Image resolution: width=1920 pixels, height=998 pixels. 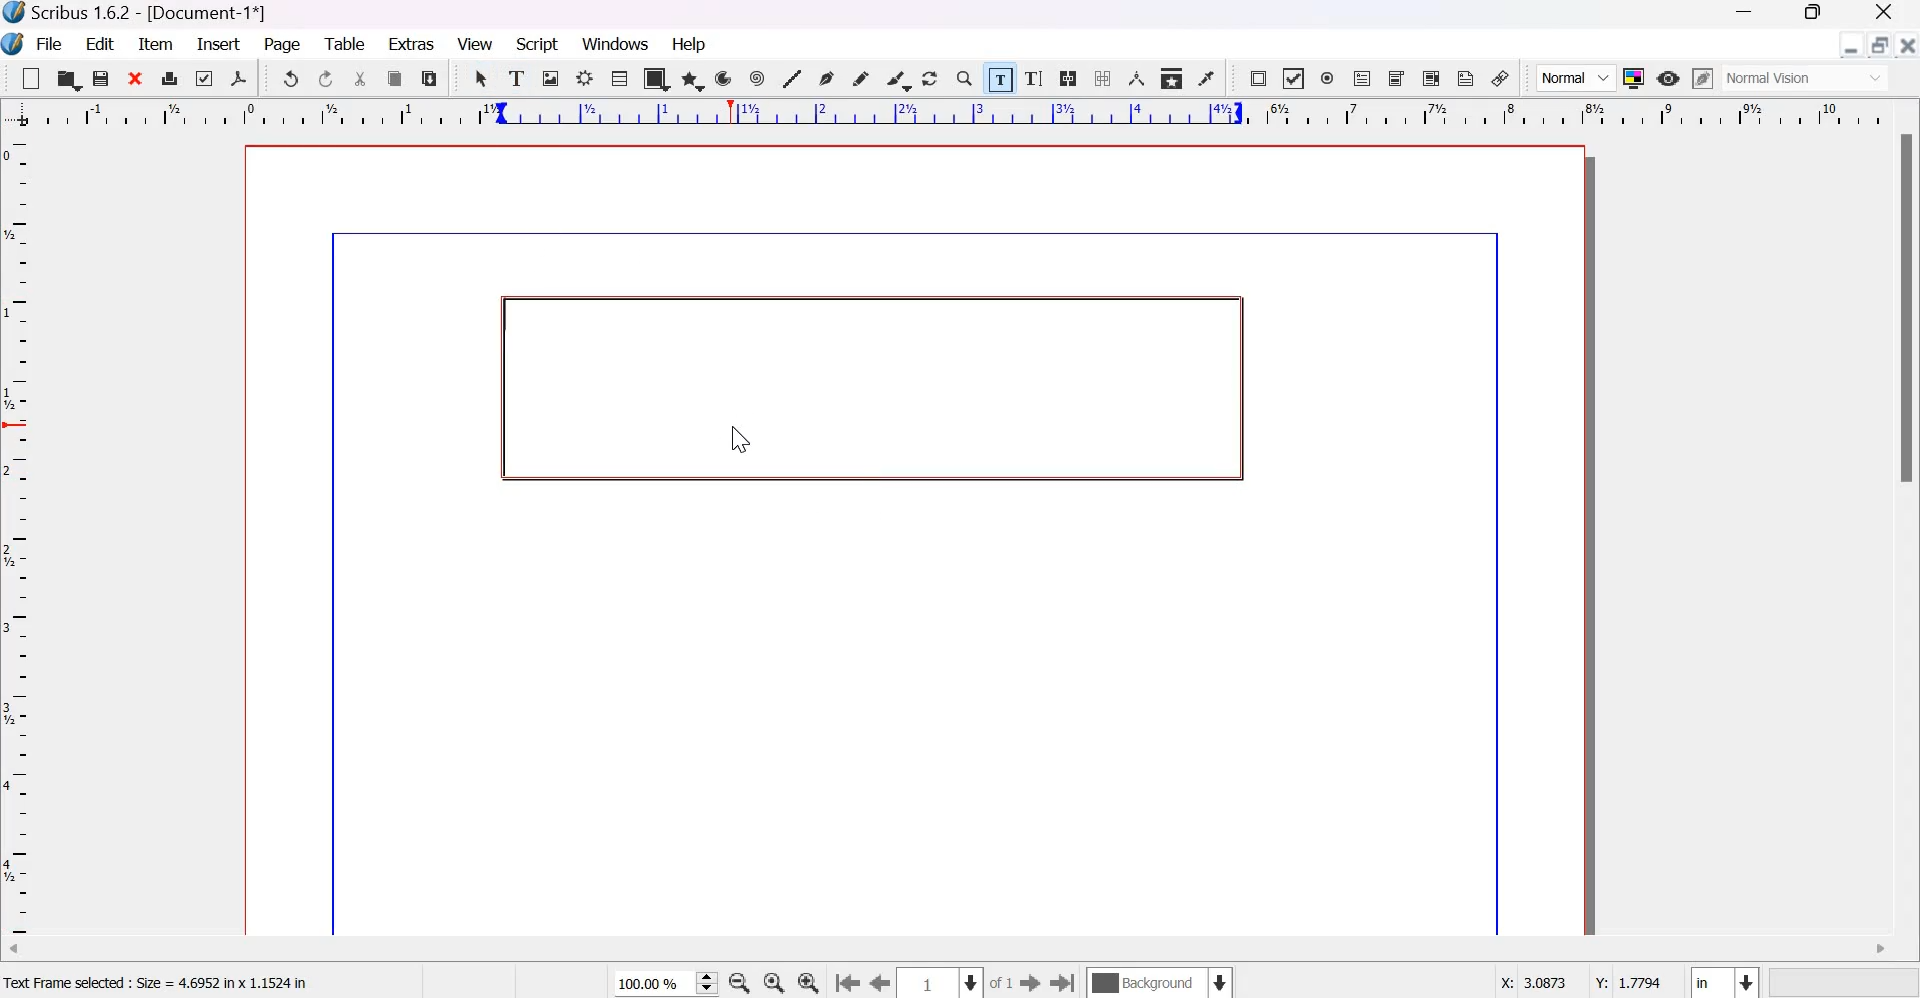 I want to click on page, so click(x=284, y=46).